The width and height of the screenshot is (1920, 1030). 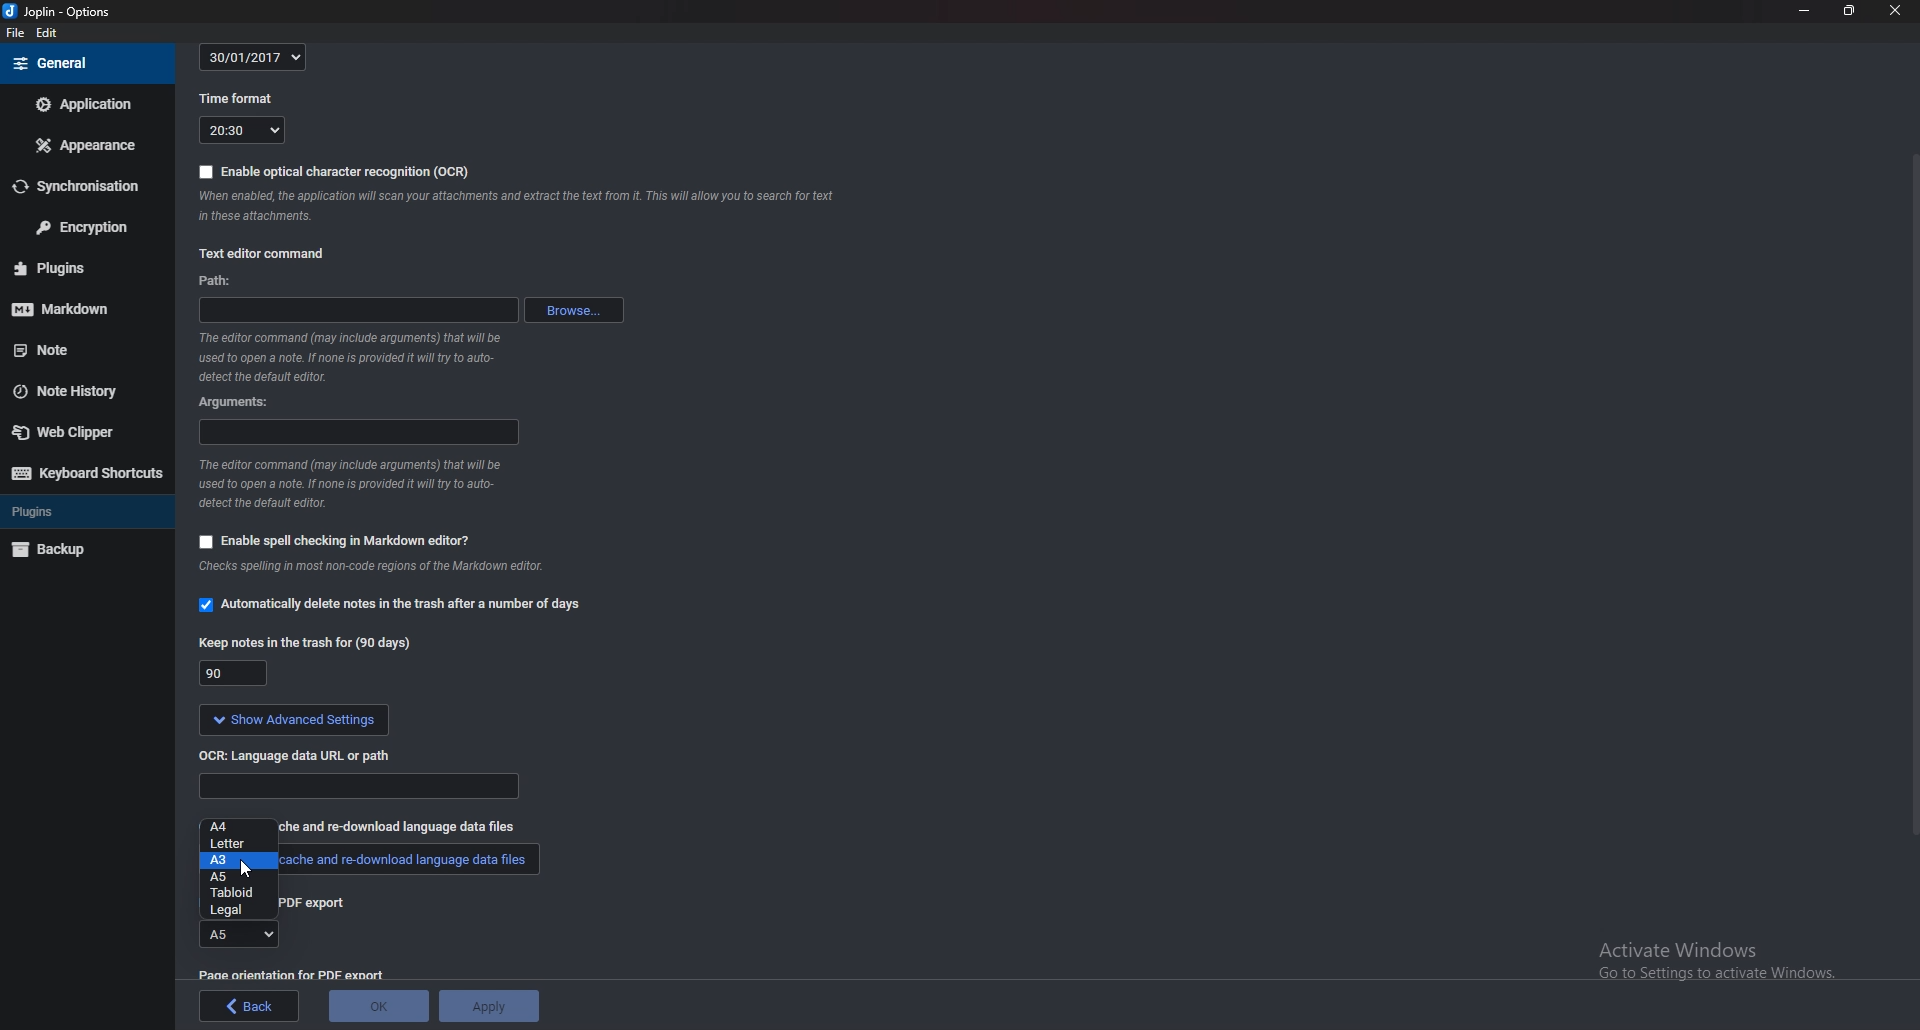 What do you see at coordinates (16, 33) in the screenshot?
I see `file` at bounding box center [16, 33].